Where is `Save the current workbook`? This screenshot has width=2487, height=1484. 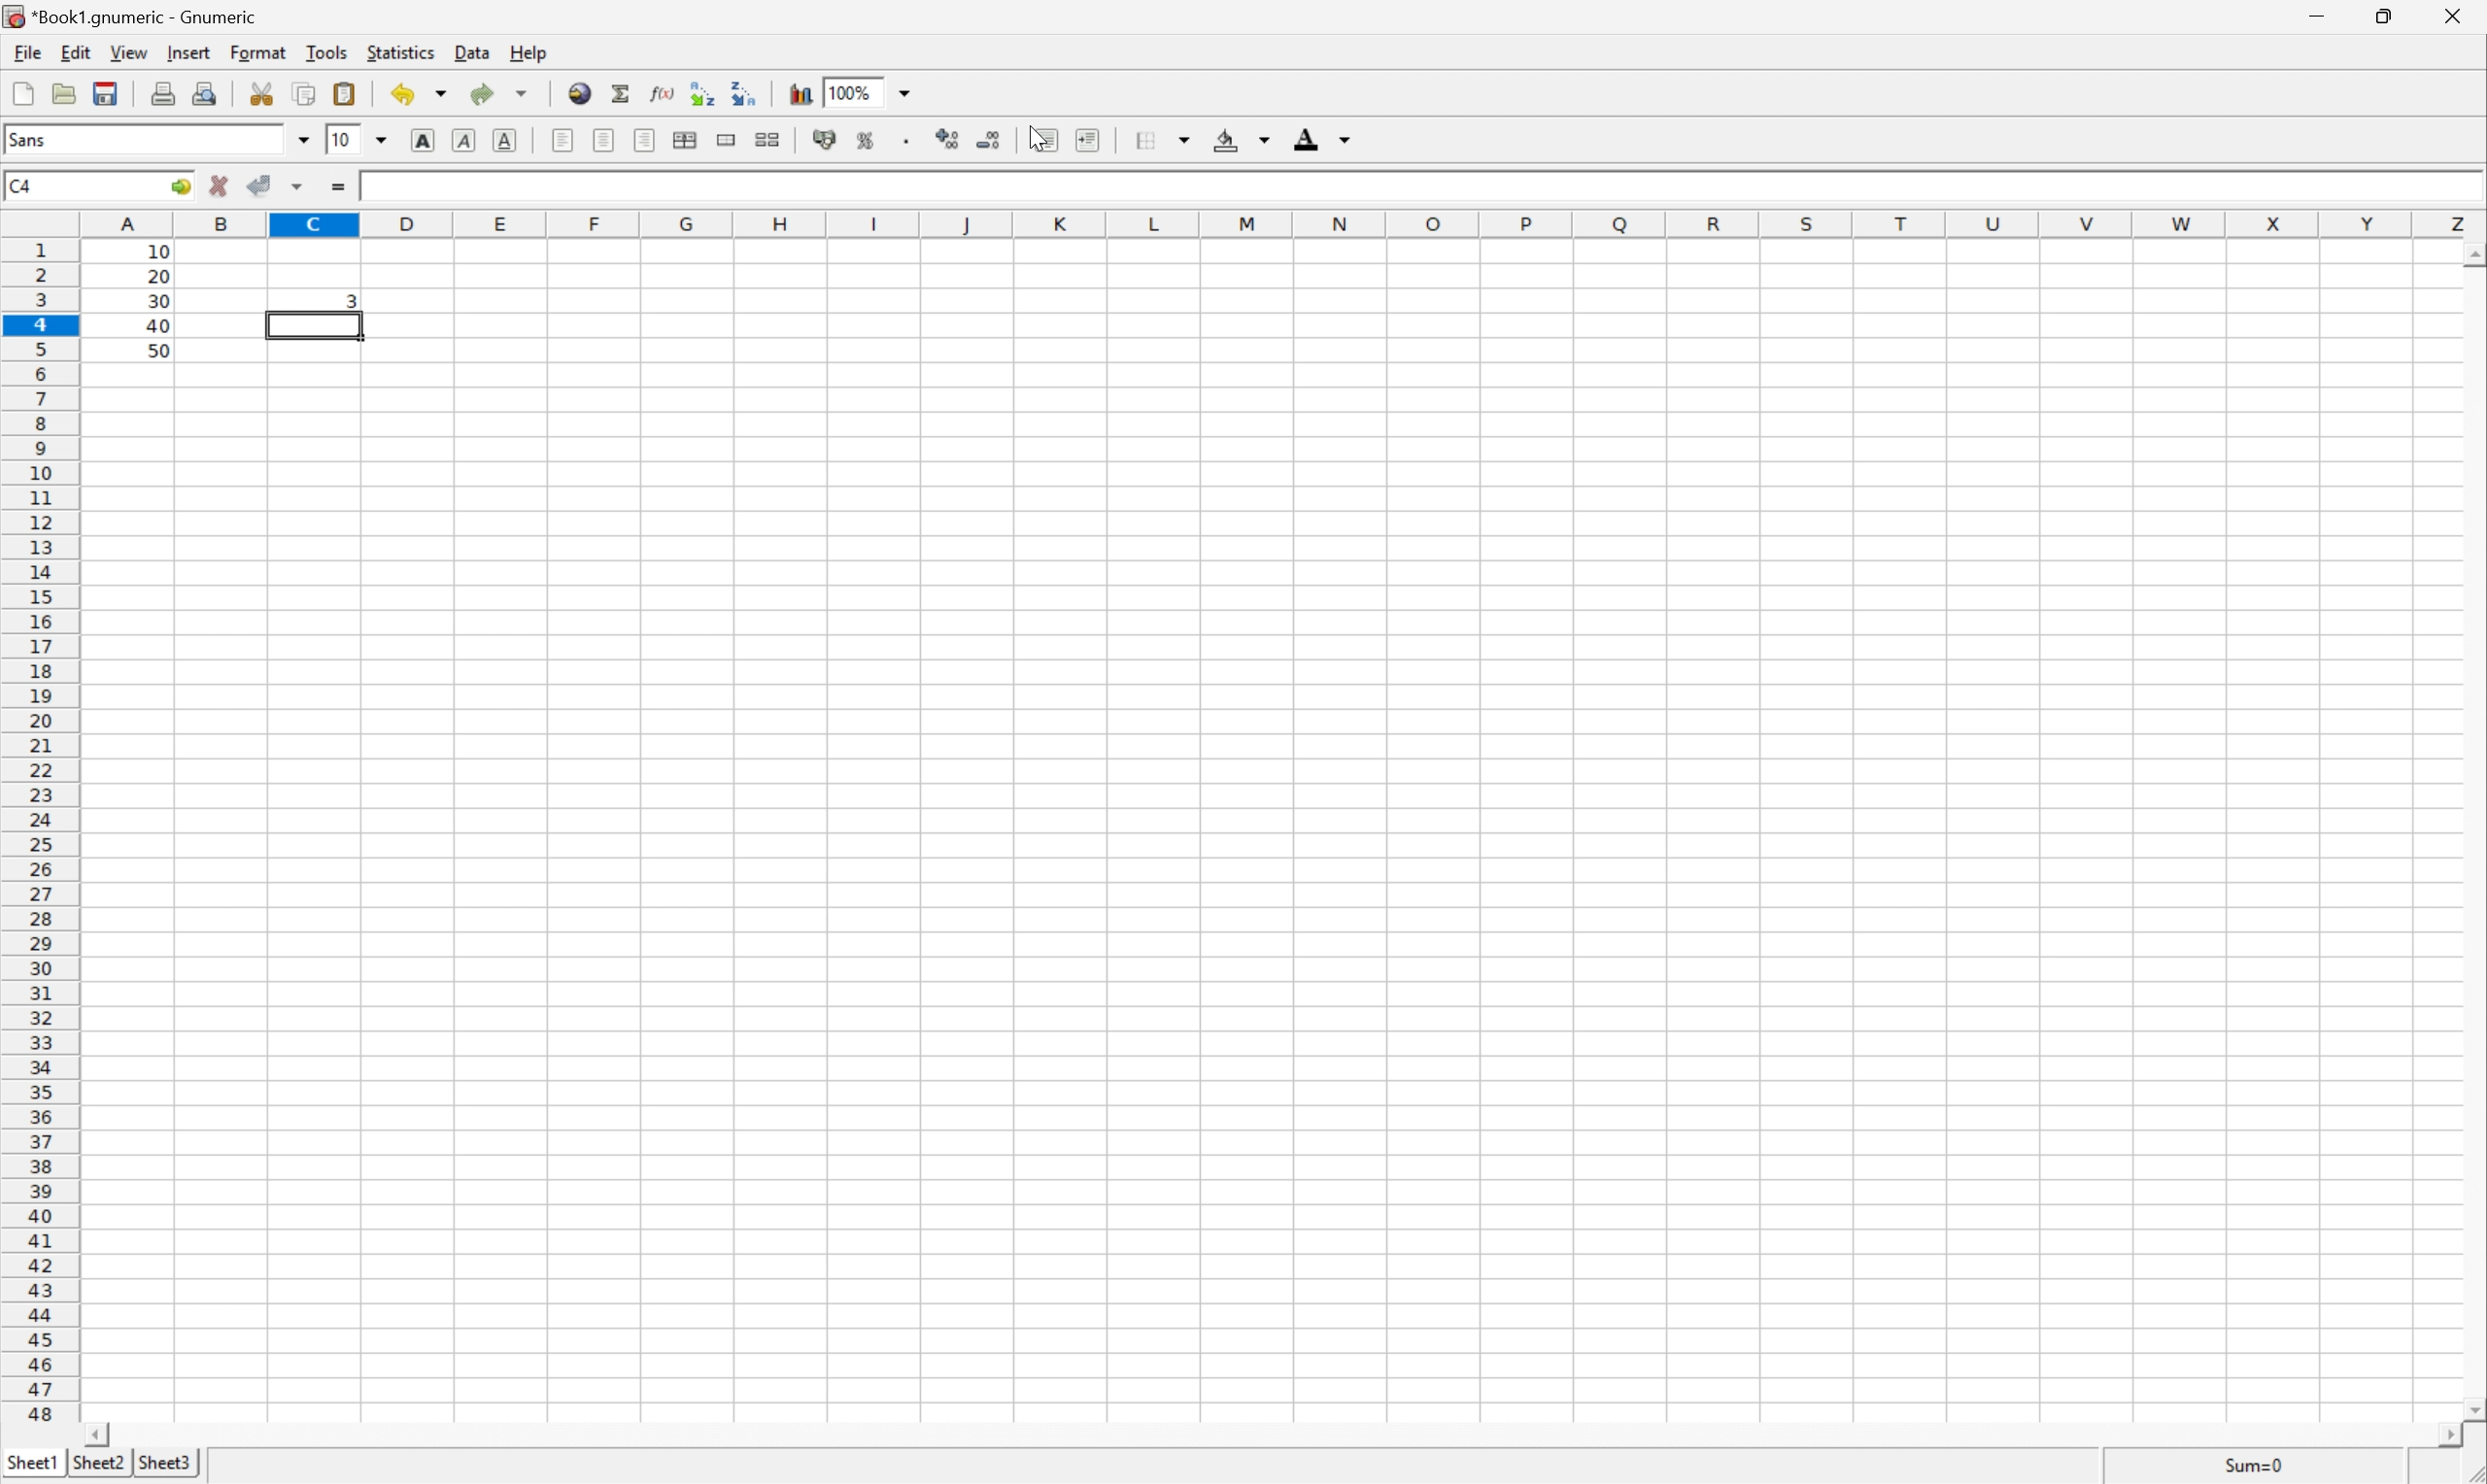 Save the current workbook is located at coordinates (106, 91).